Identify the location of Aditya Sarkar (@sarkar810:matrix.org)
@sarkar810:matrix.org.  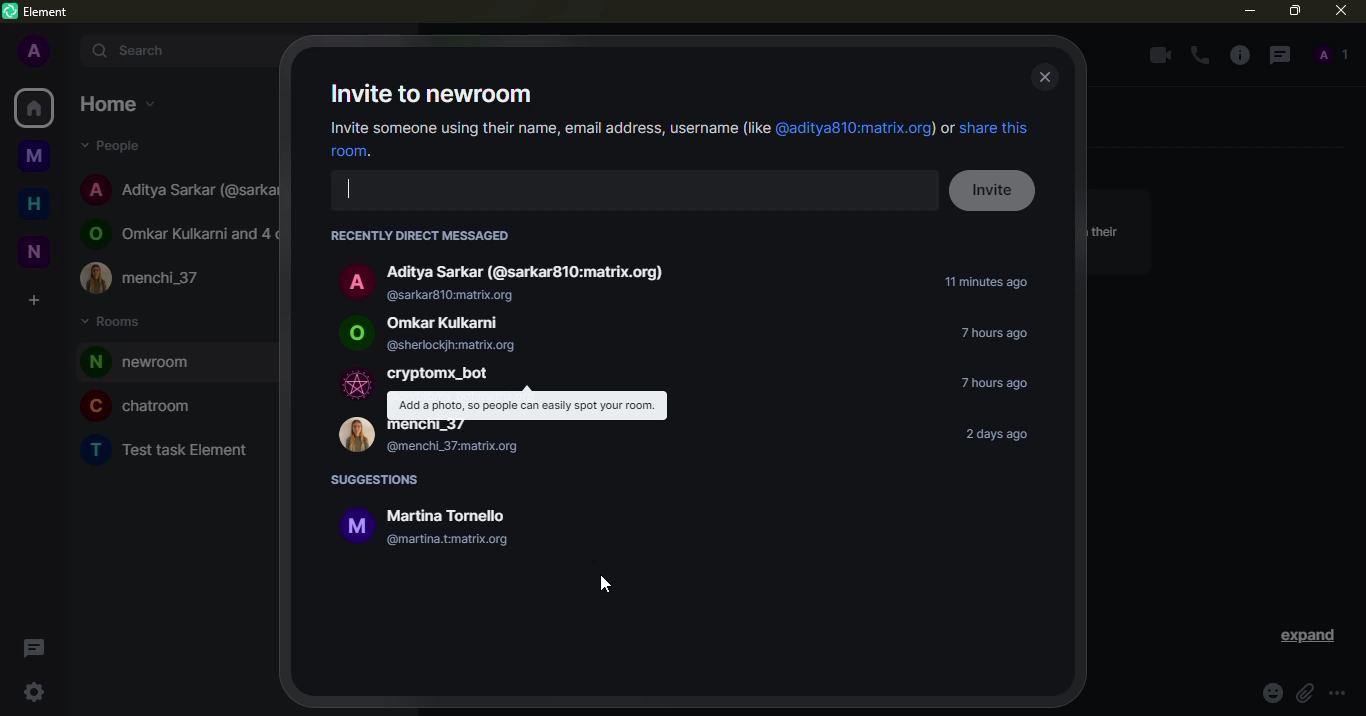
(511, 283).